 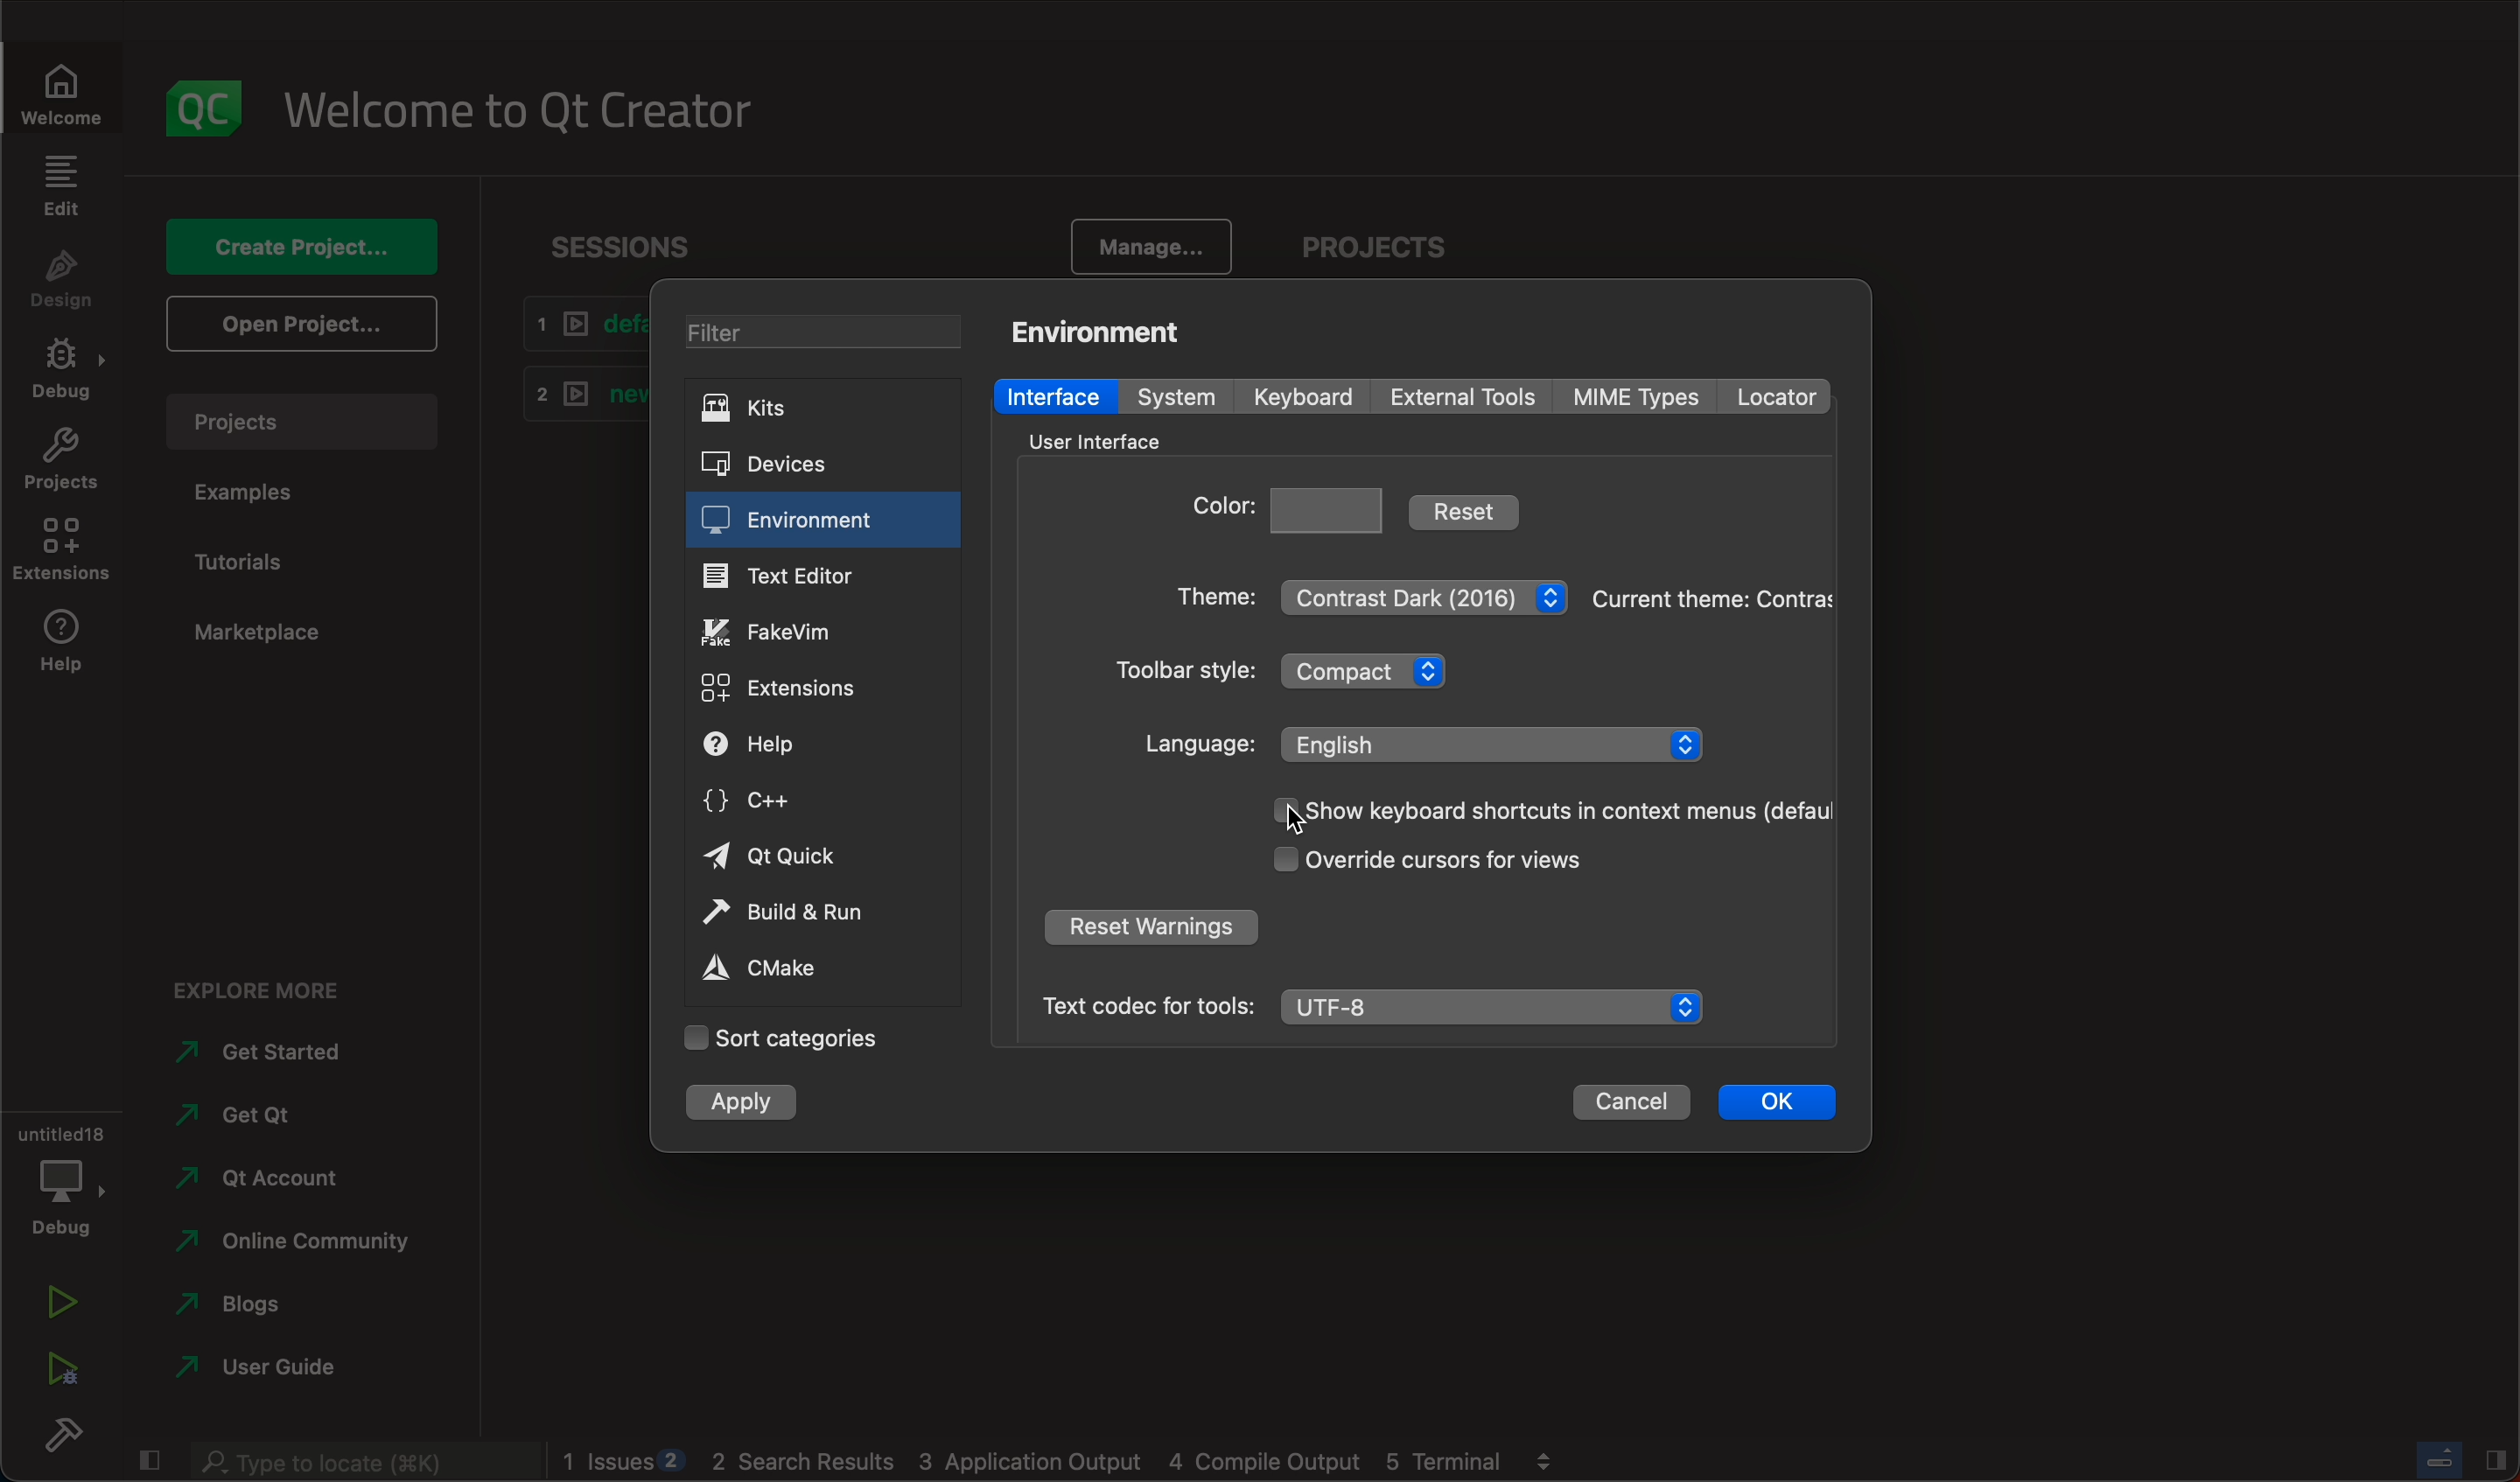 What do you see at coordinates (56, 459) in the screenshot?
I see `projects` at bounding box center [56, 459].